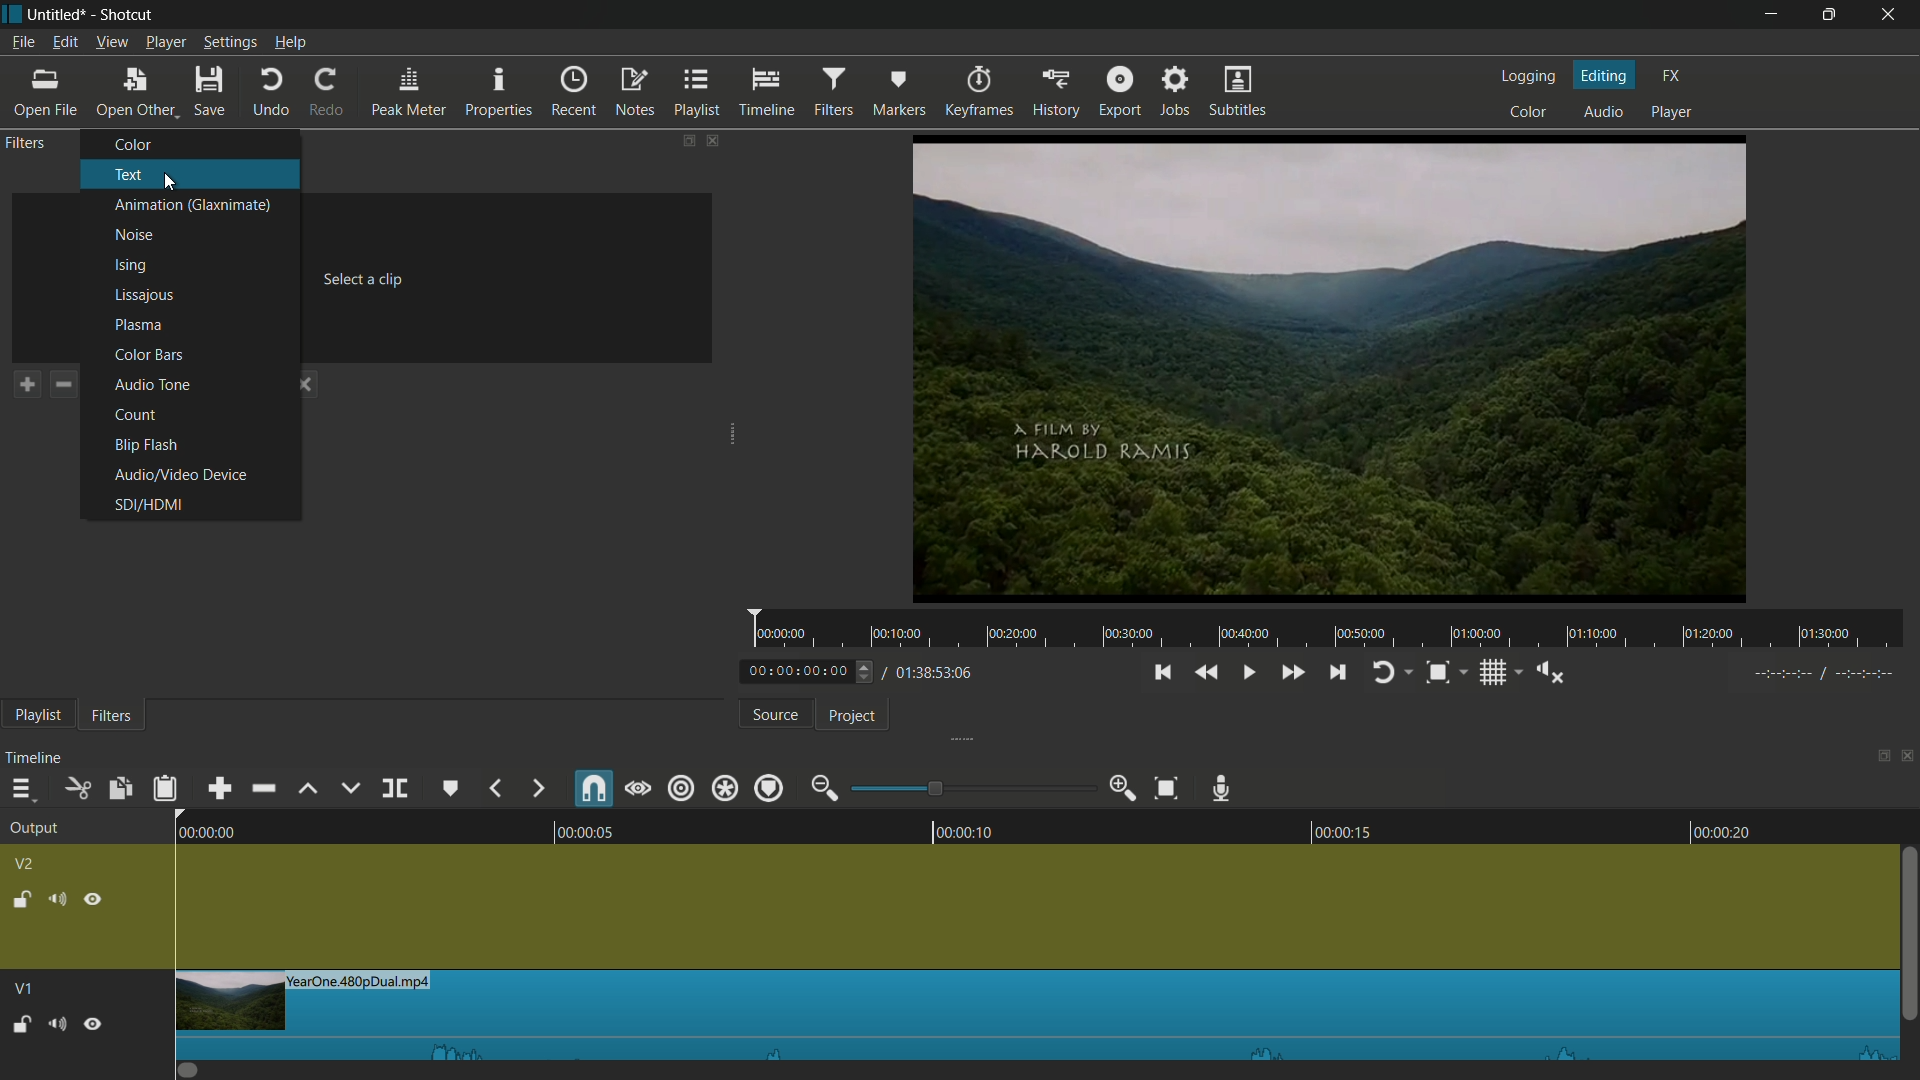  Describe the element at coordinates (35, 759) in the screenshot. I see `timeline` at that location.